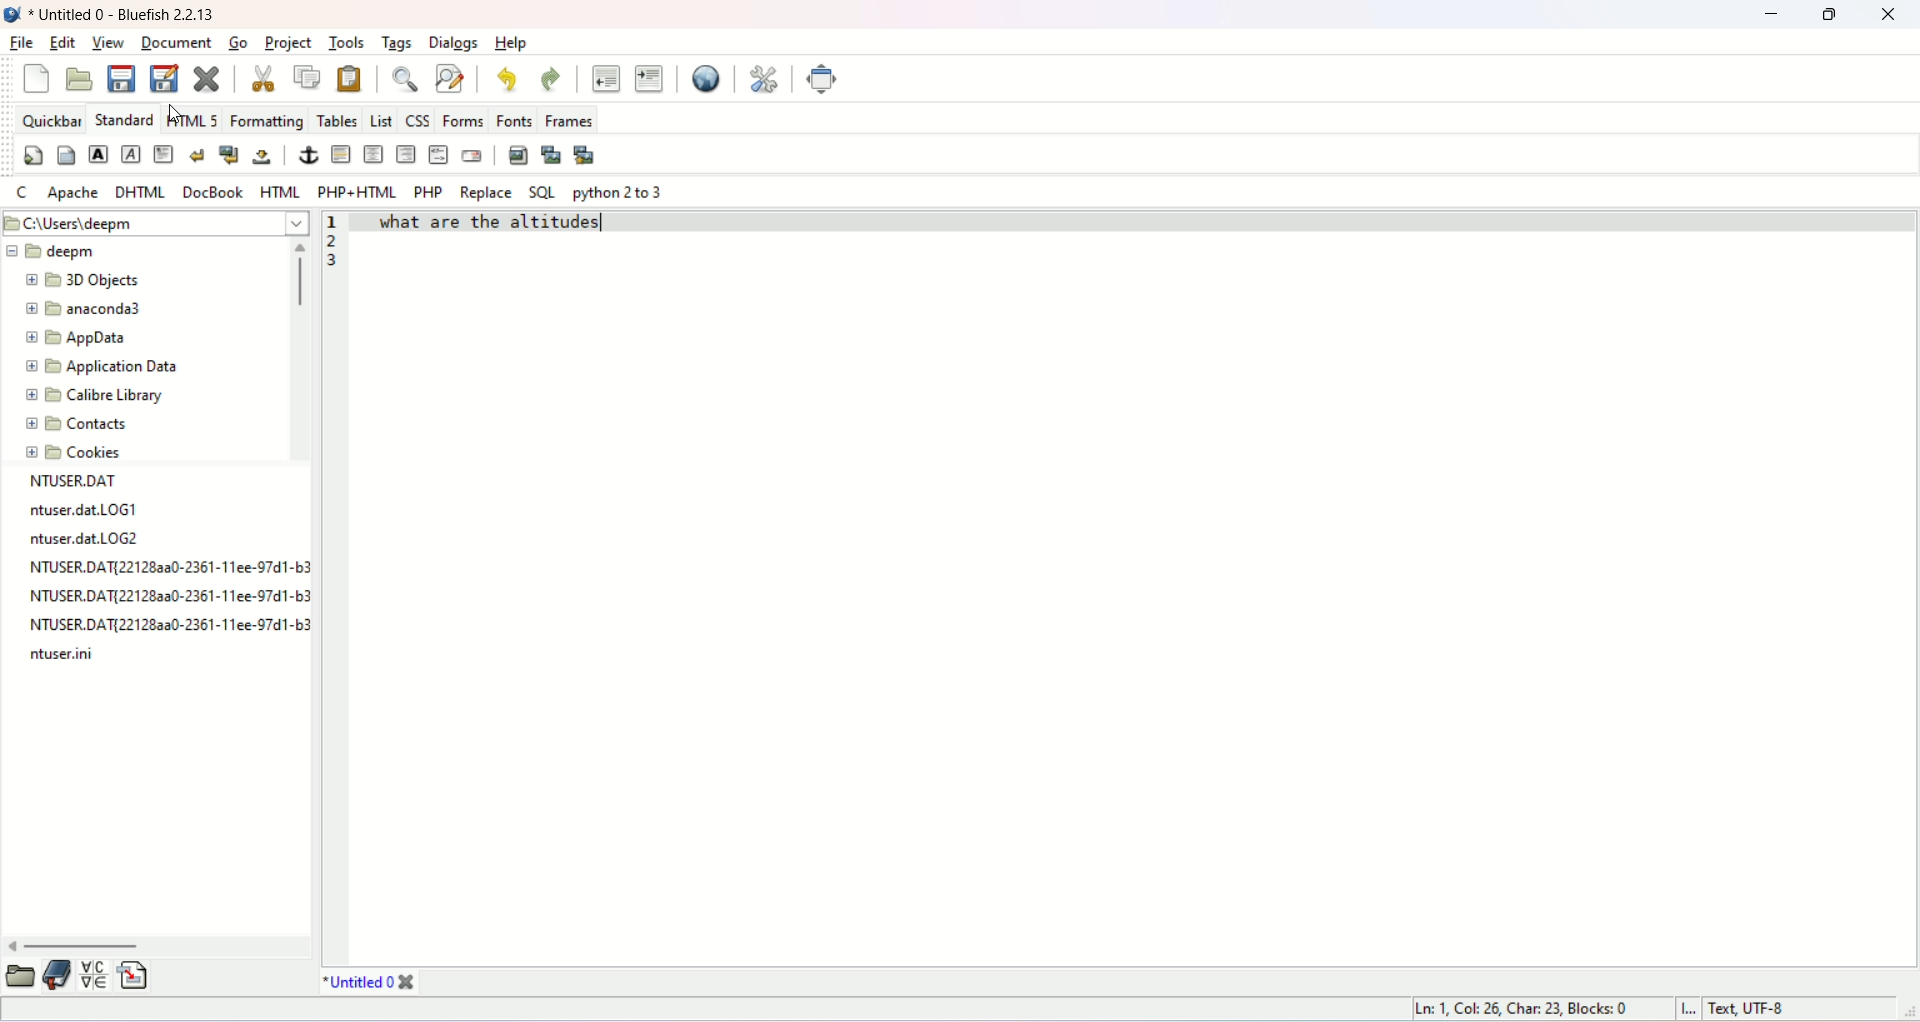 The height and width of the screenshot is (1022, 1920). Describe the element at coordinates (548, 79) in the screenshot. I see `redo` at that location.